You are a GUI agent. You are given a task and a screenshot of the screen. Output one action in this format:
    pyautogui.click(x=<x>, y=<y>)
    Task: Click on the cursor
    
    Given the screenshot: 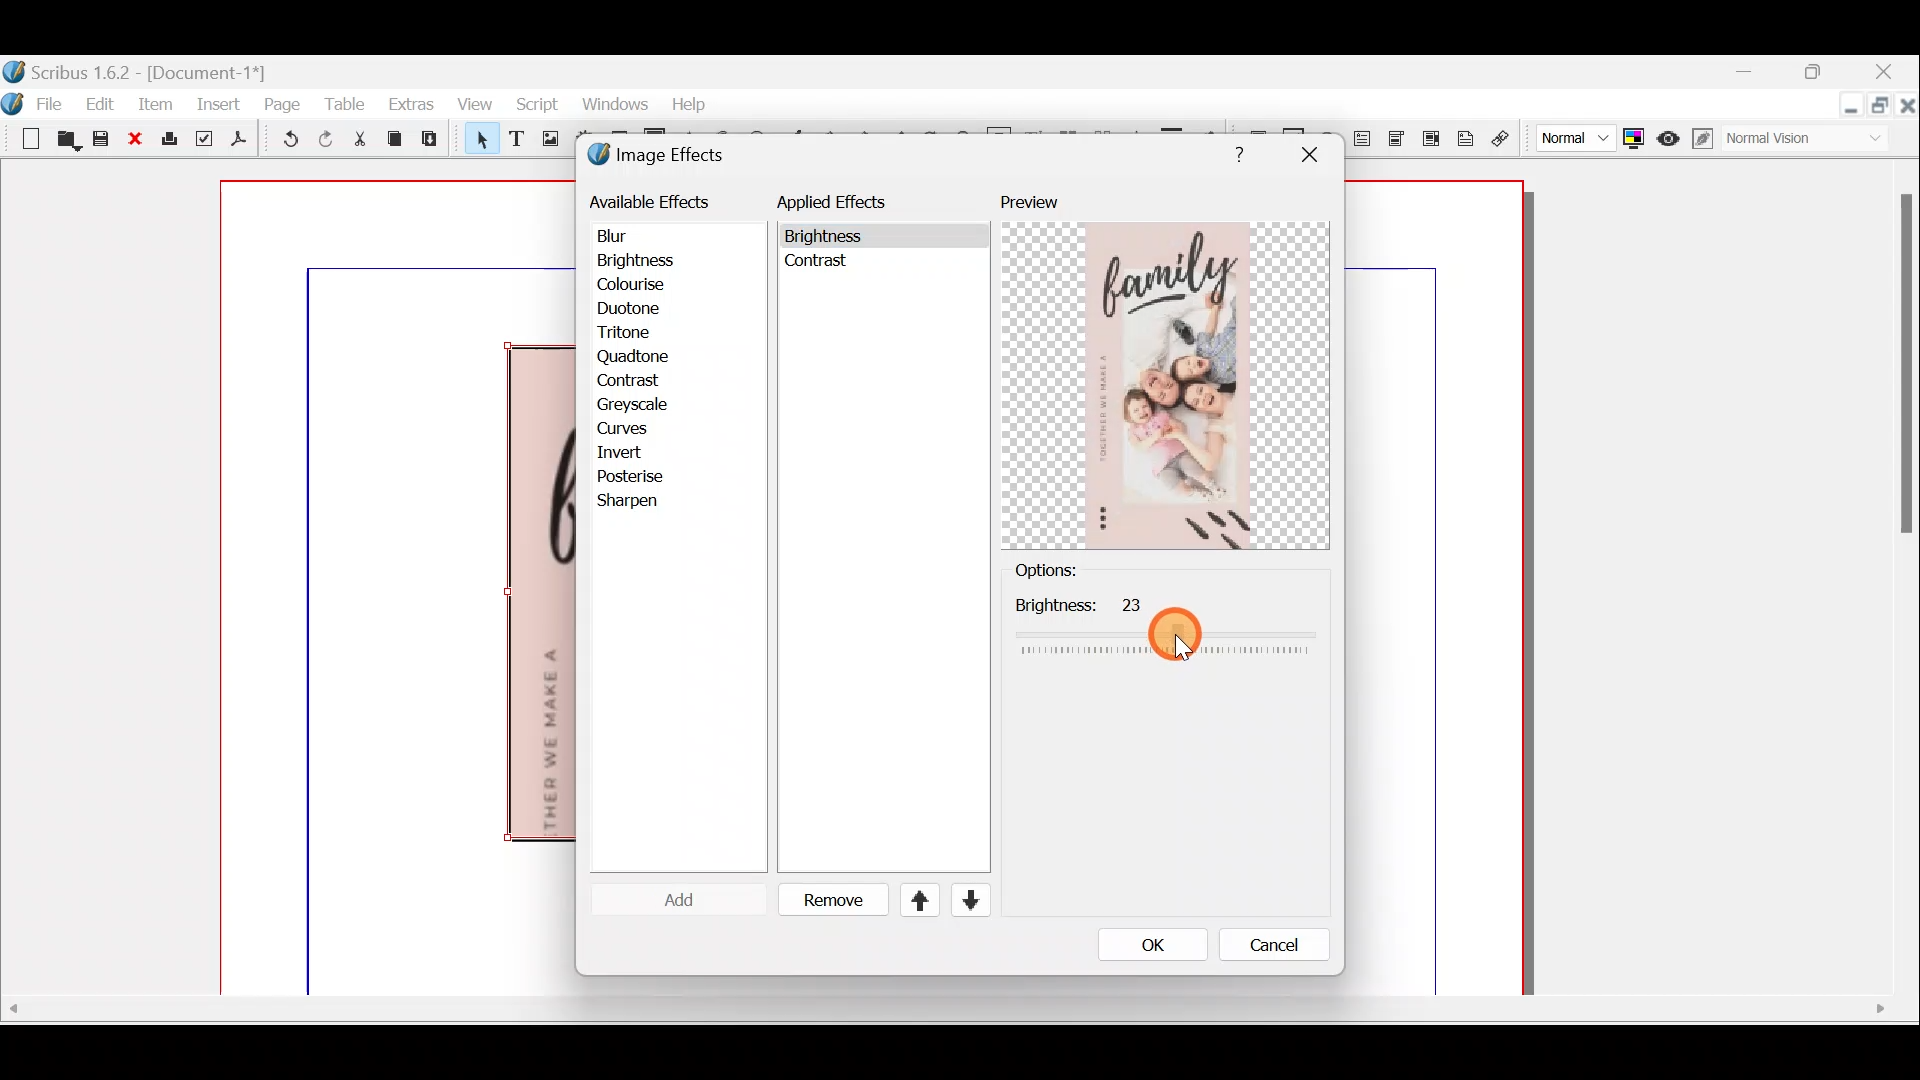 What is the action you would take?
    pyautogui.click(x=1179, y=639)
    